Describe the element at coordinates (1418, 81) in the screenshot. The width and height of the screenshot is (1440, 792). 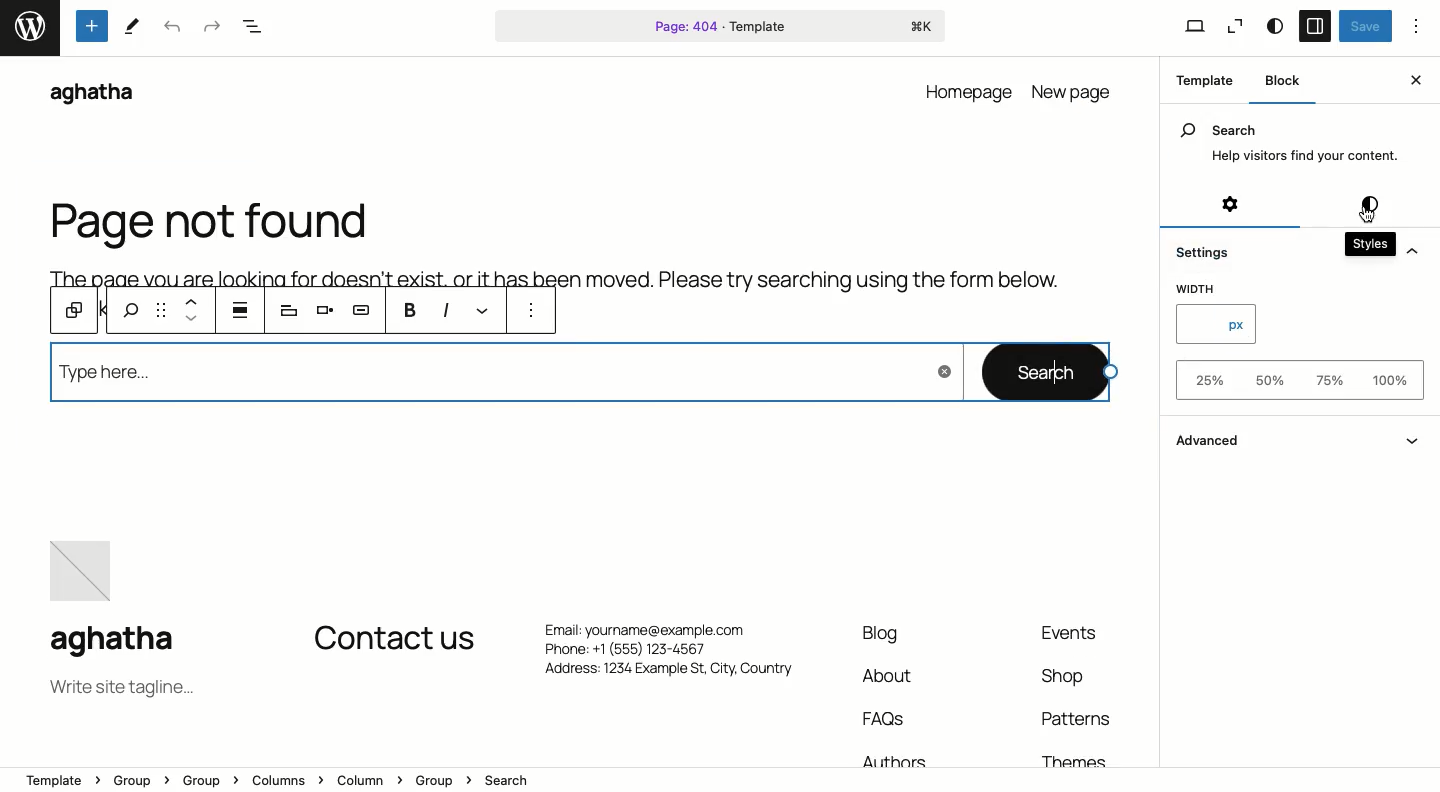
I see `Close` at that location.